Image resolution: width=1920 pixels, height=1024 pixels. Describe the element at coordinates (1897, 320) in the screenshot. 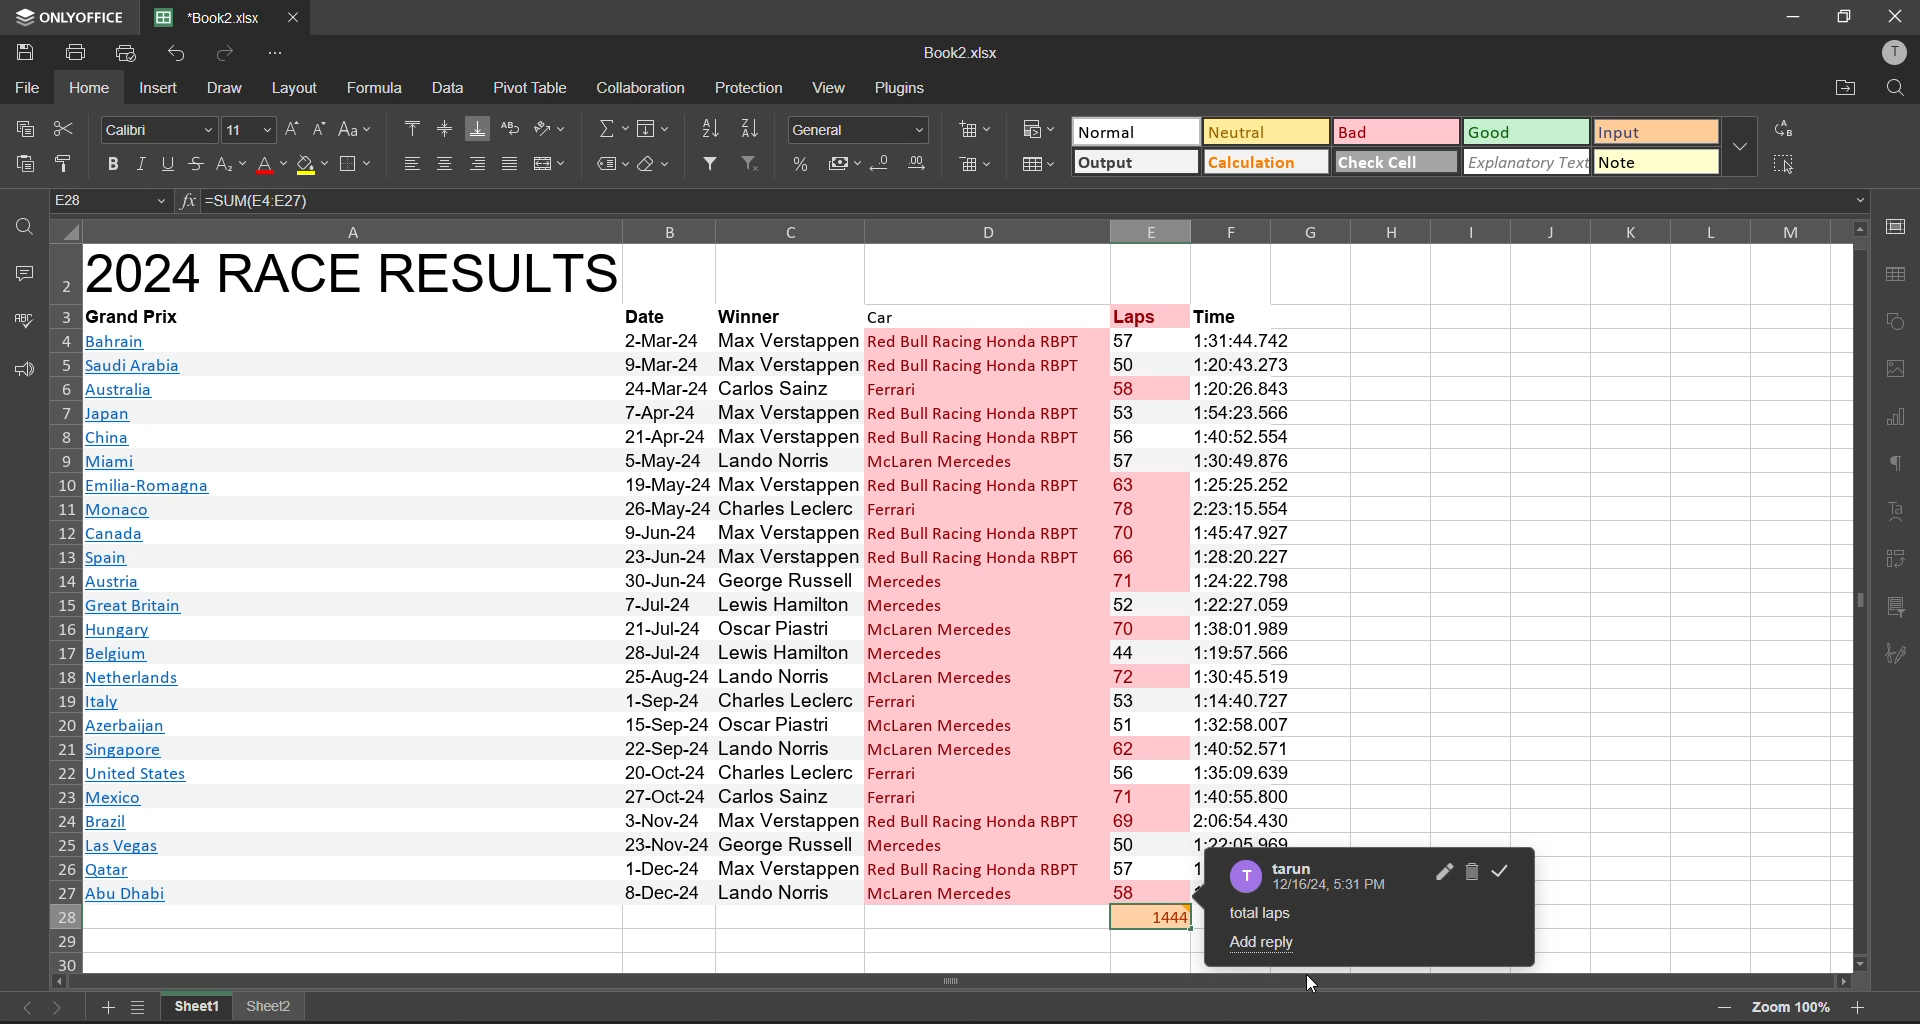

I see `shapes` at that location.